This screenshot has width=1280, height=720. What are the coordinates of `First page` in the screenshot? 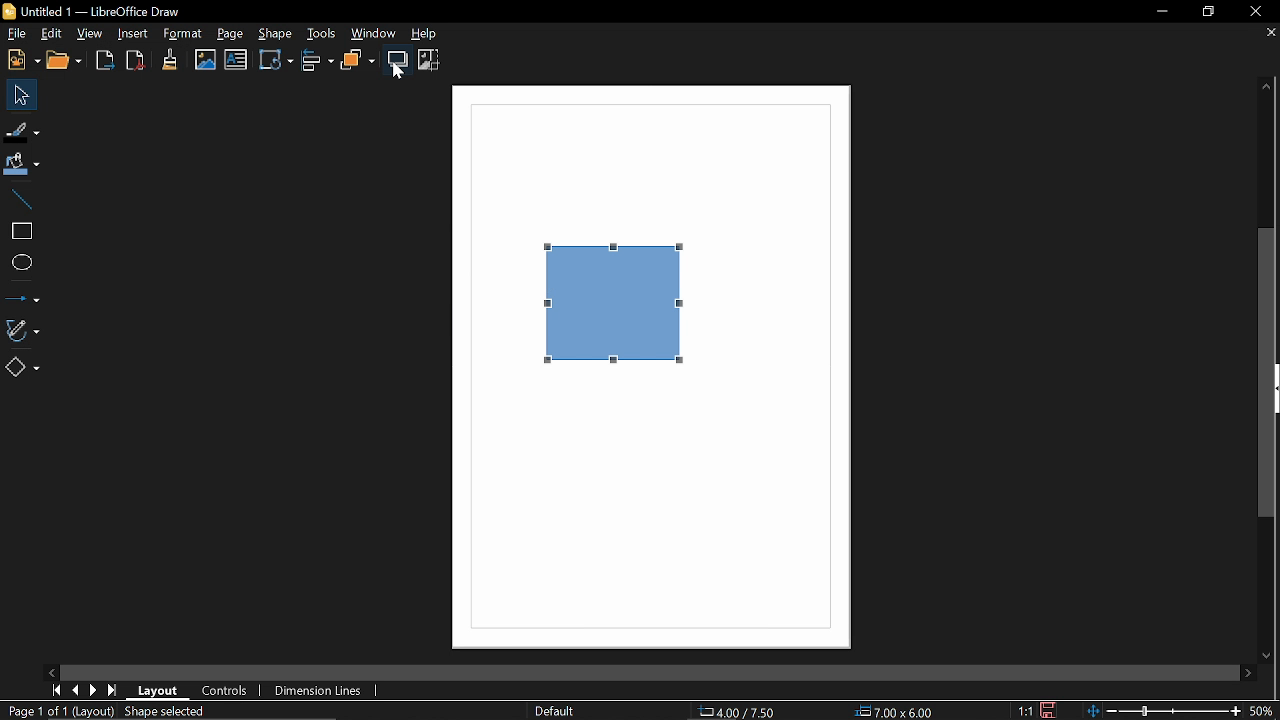 It's located at (56, 691).